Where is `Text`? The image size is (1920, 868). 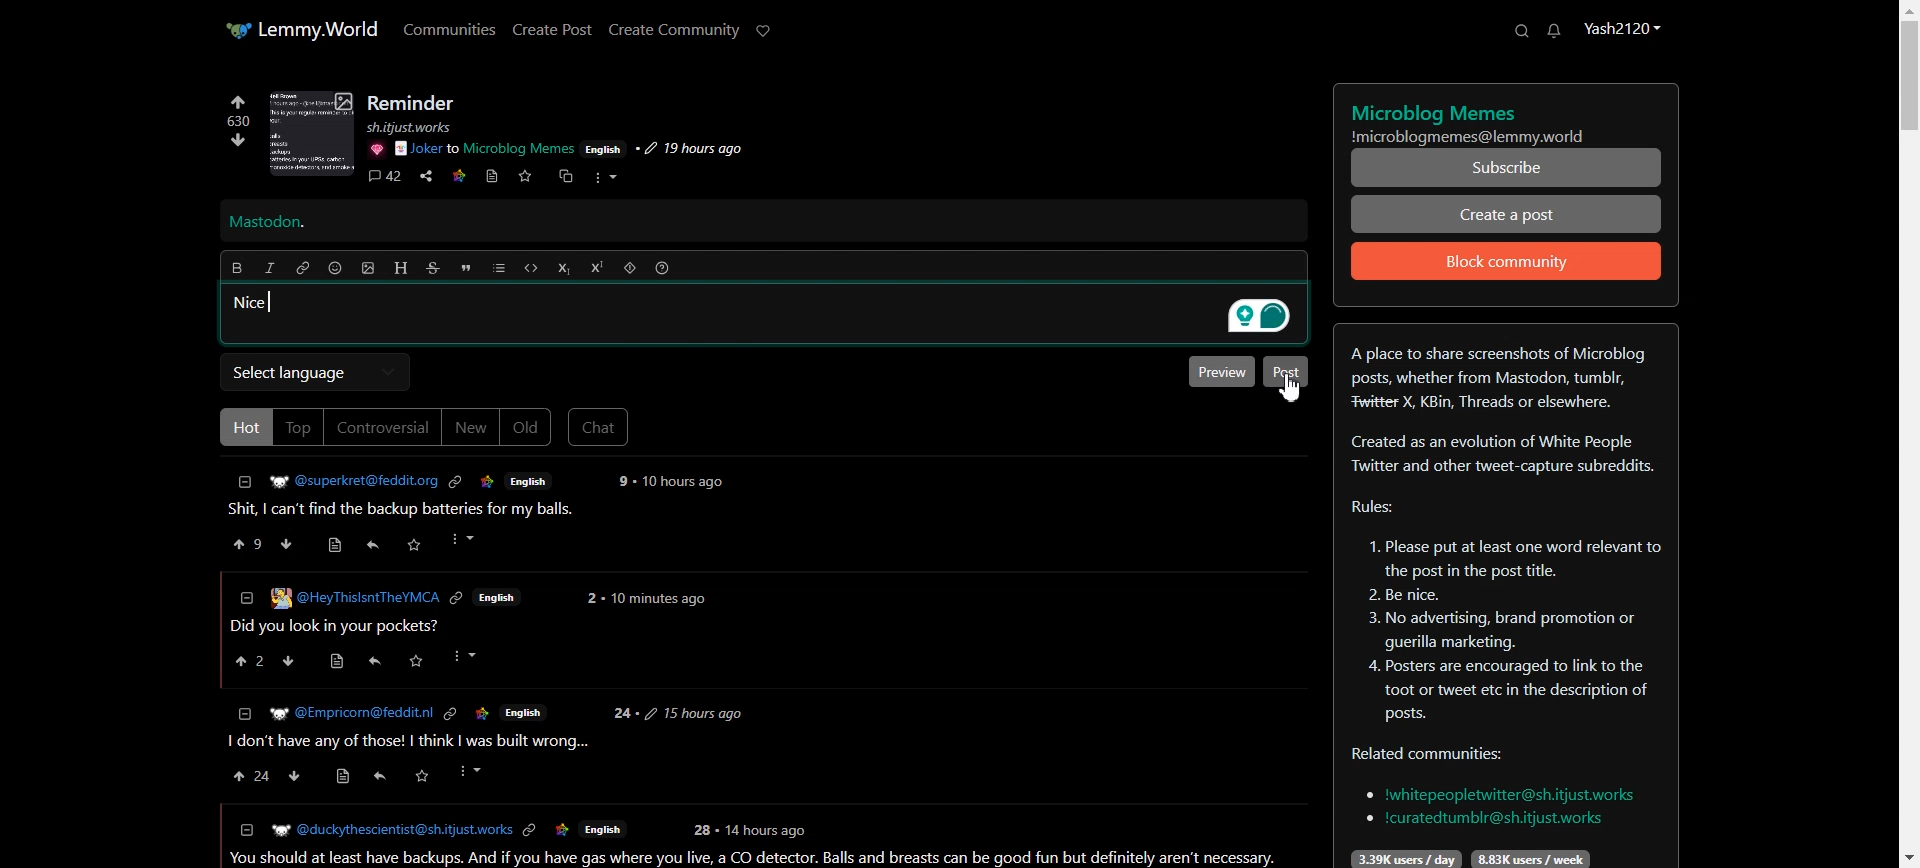
Text is located at coordinates (1505, 596).